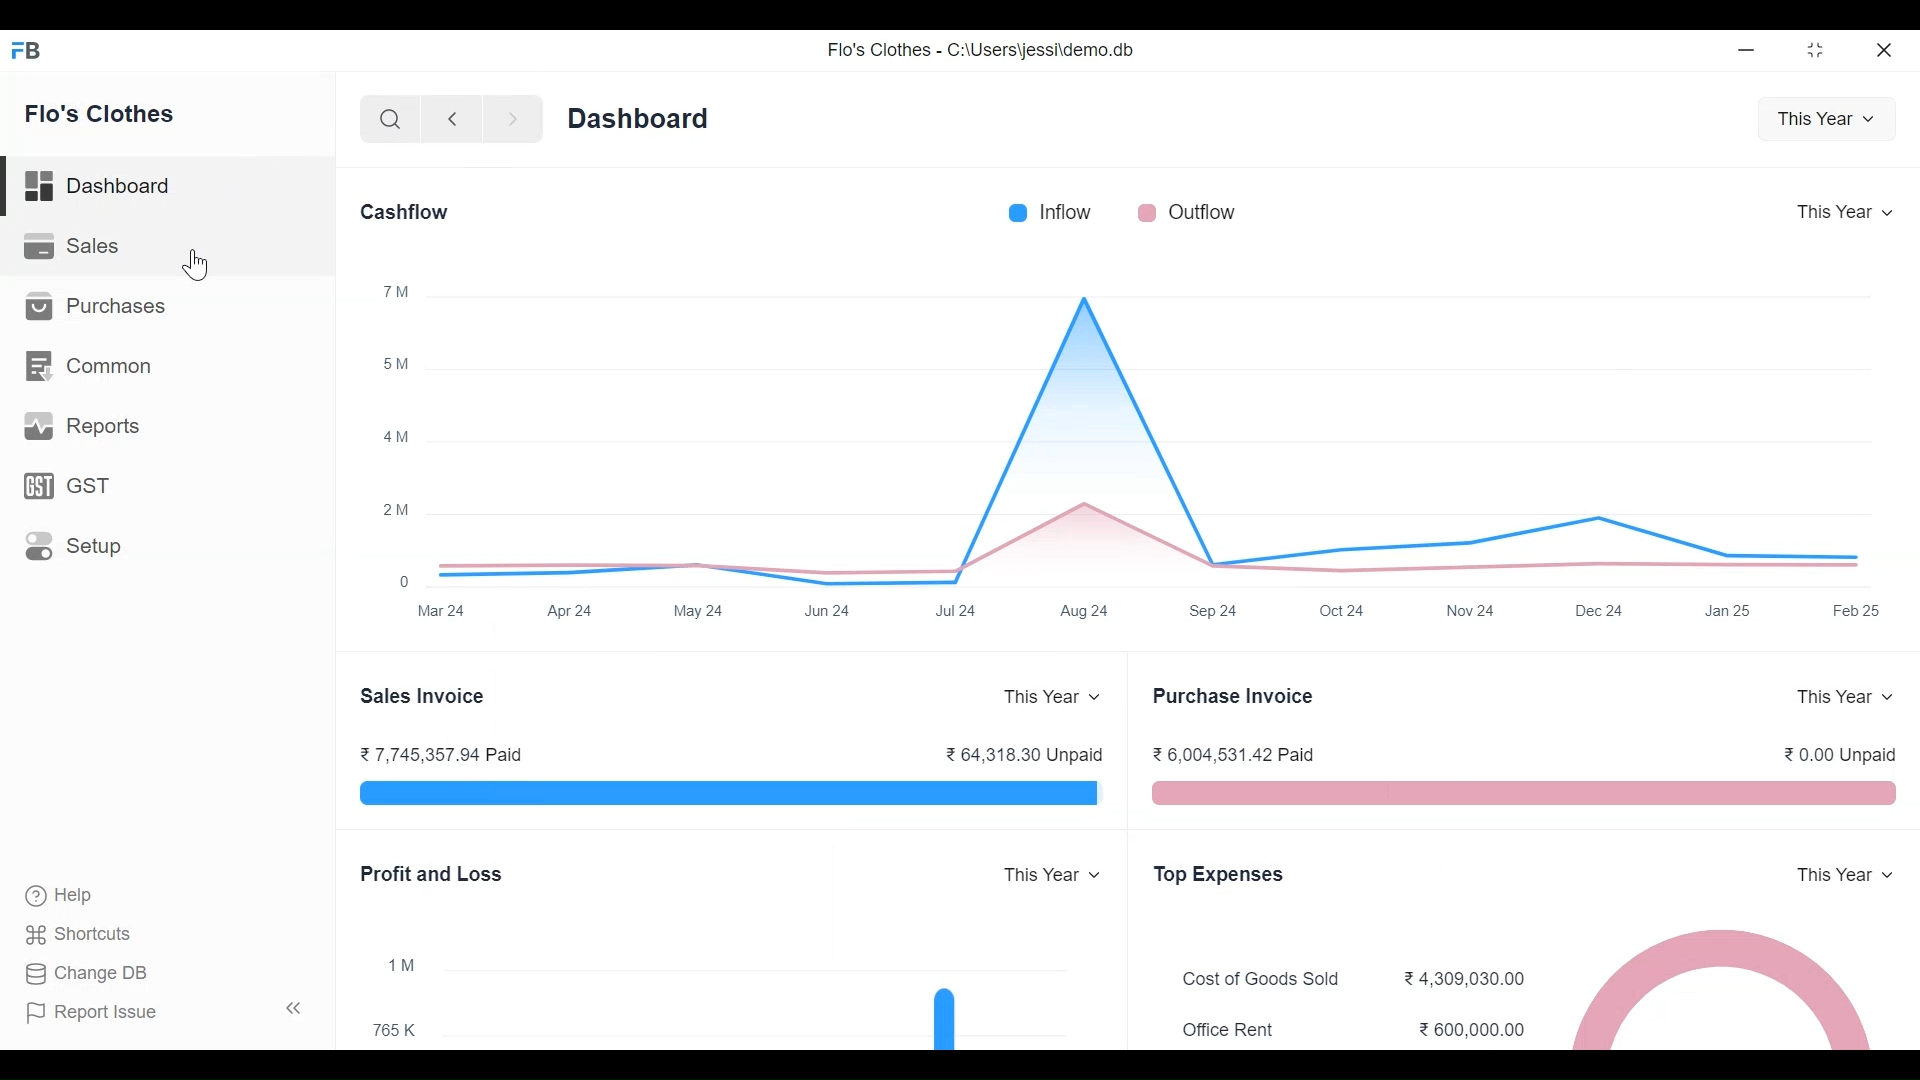 The image size is (1920, 1080). Describe the element at coordinates (397, 438) in the screenshot. I see `4M` at that location.